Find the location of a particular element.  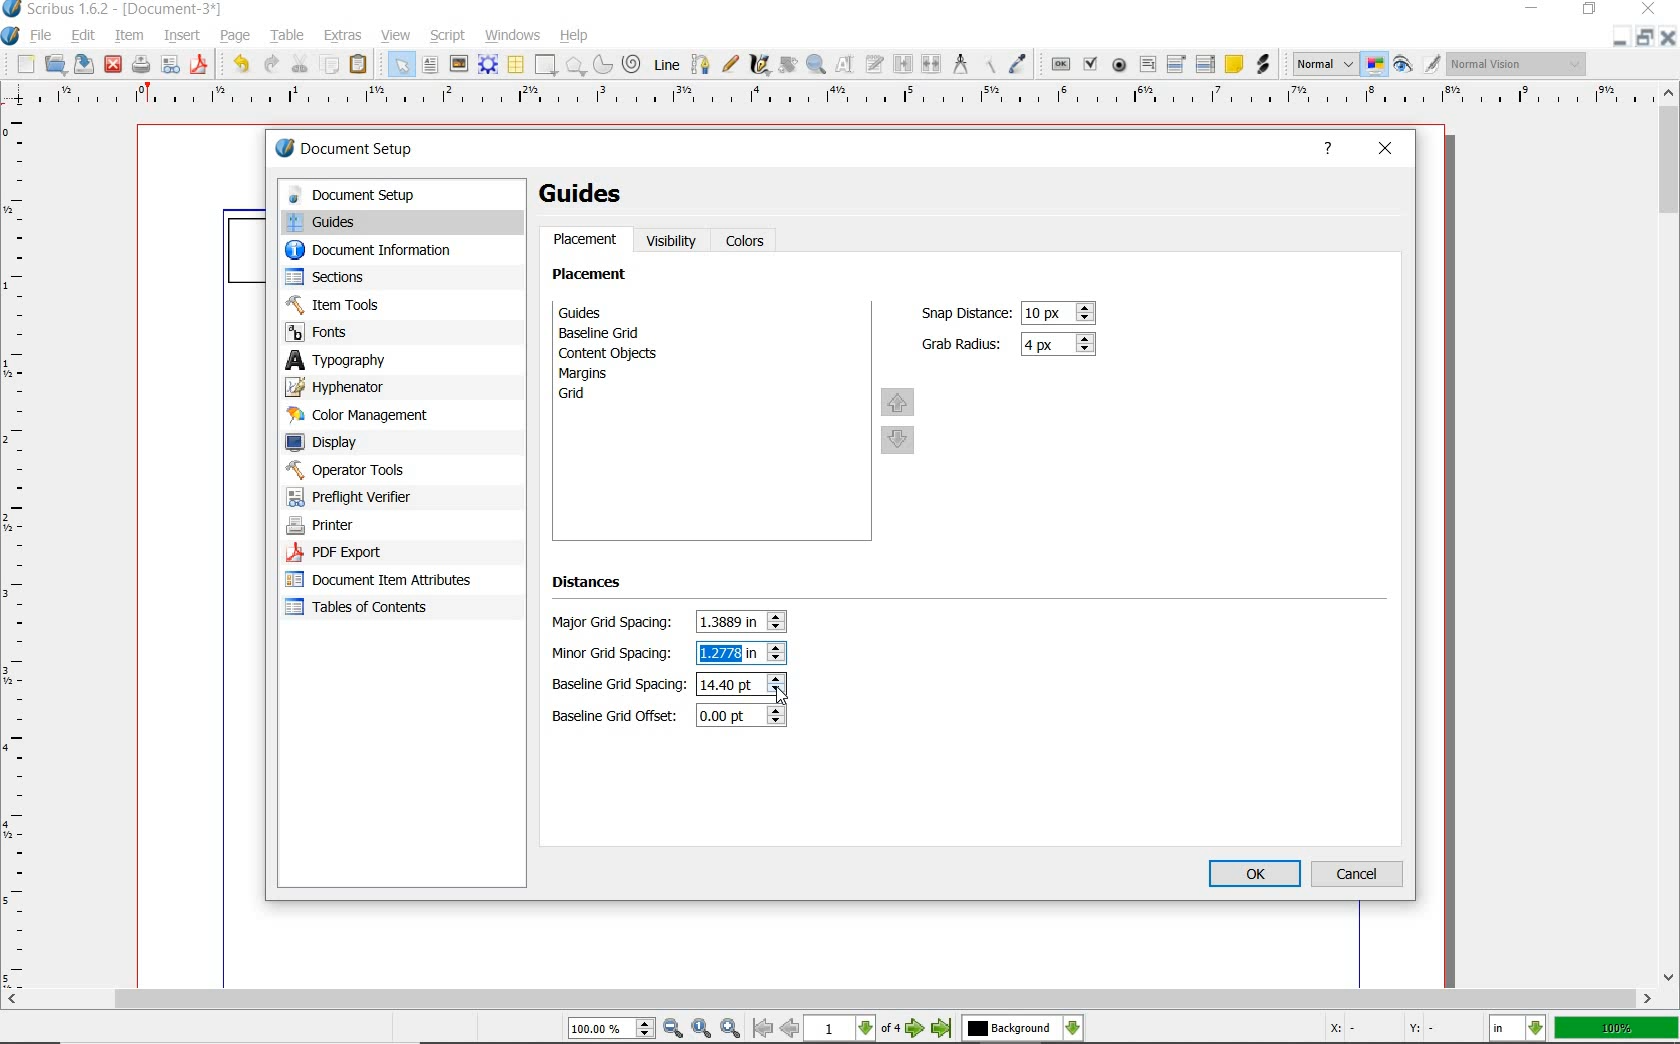

cut is located at coordinates (299, 64).